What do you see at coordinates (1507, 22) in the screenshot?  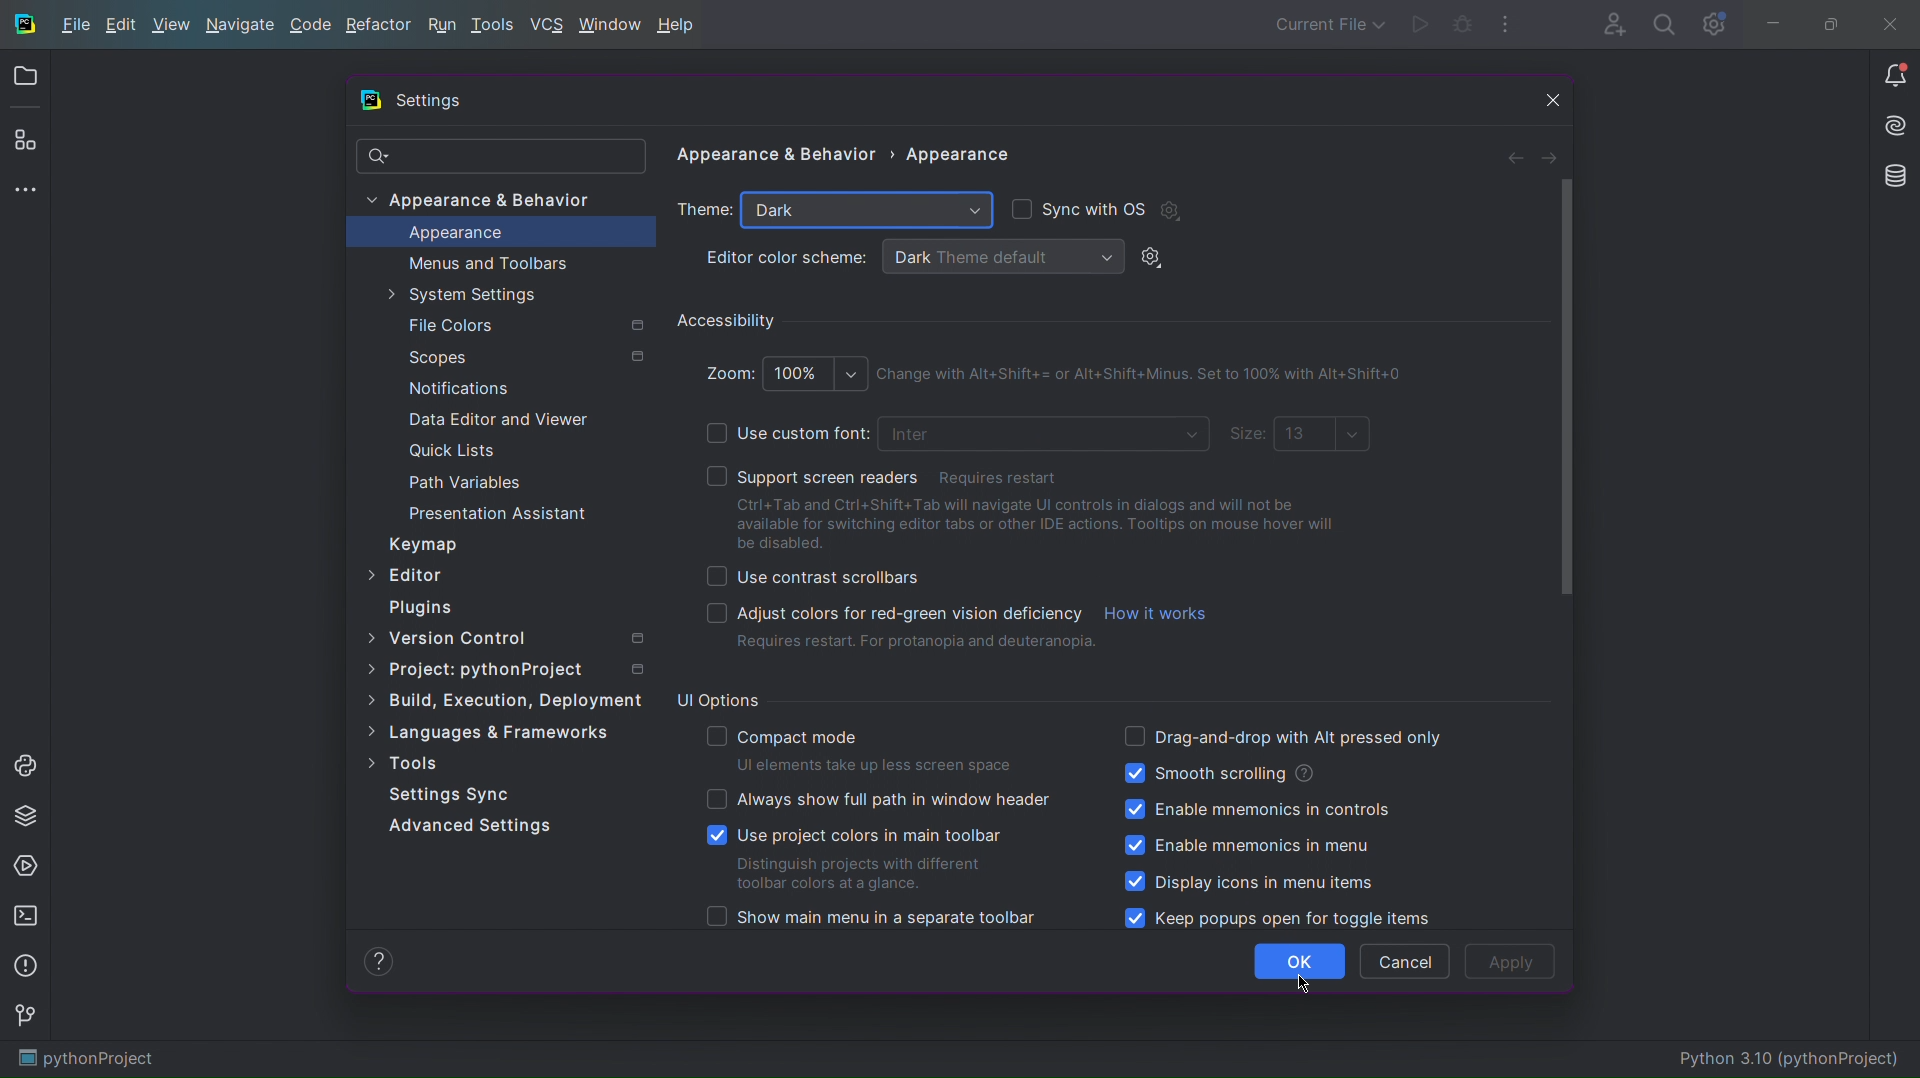 I see `More` at bounding box center [1507, 22].